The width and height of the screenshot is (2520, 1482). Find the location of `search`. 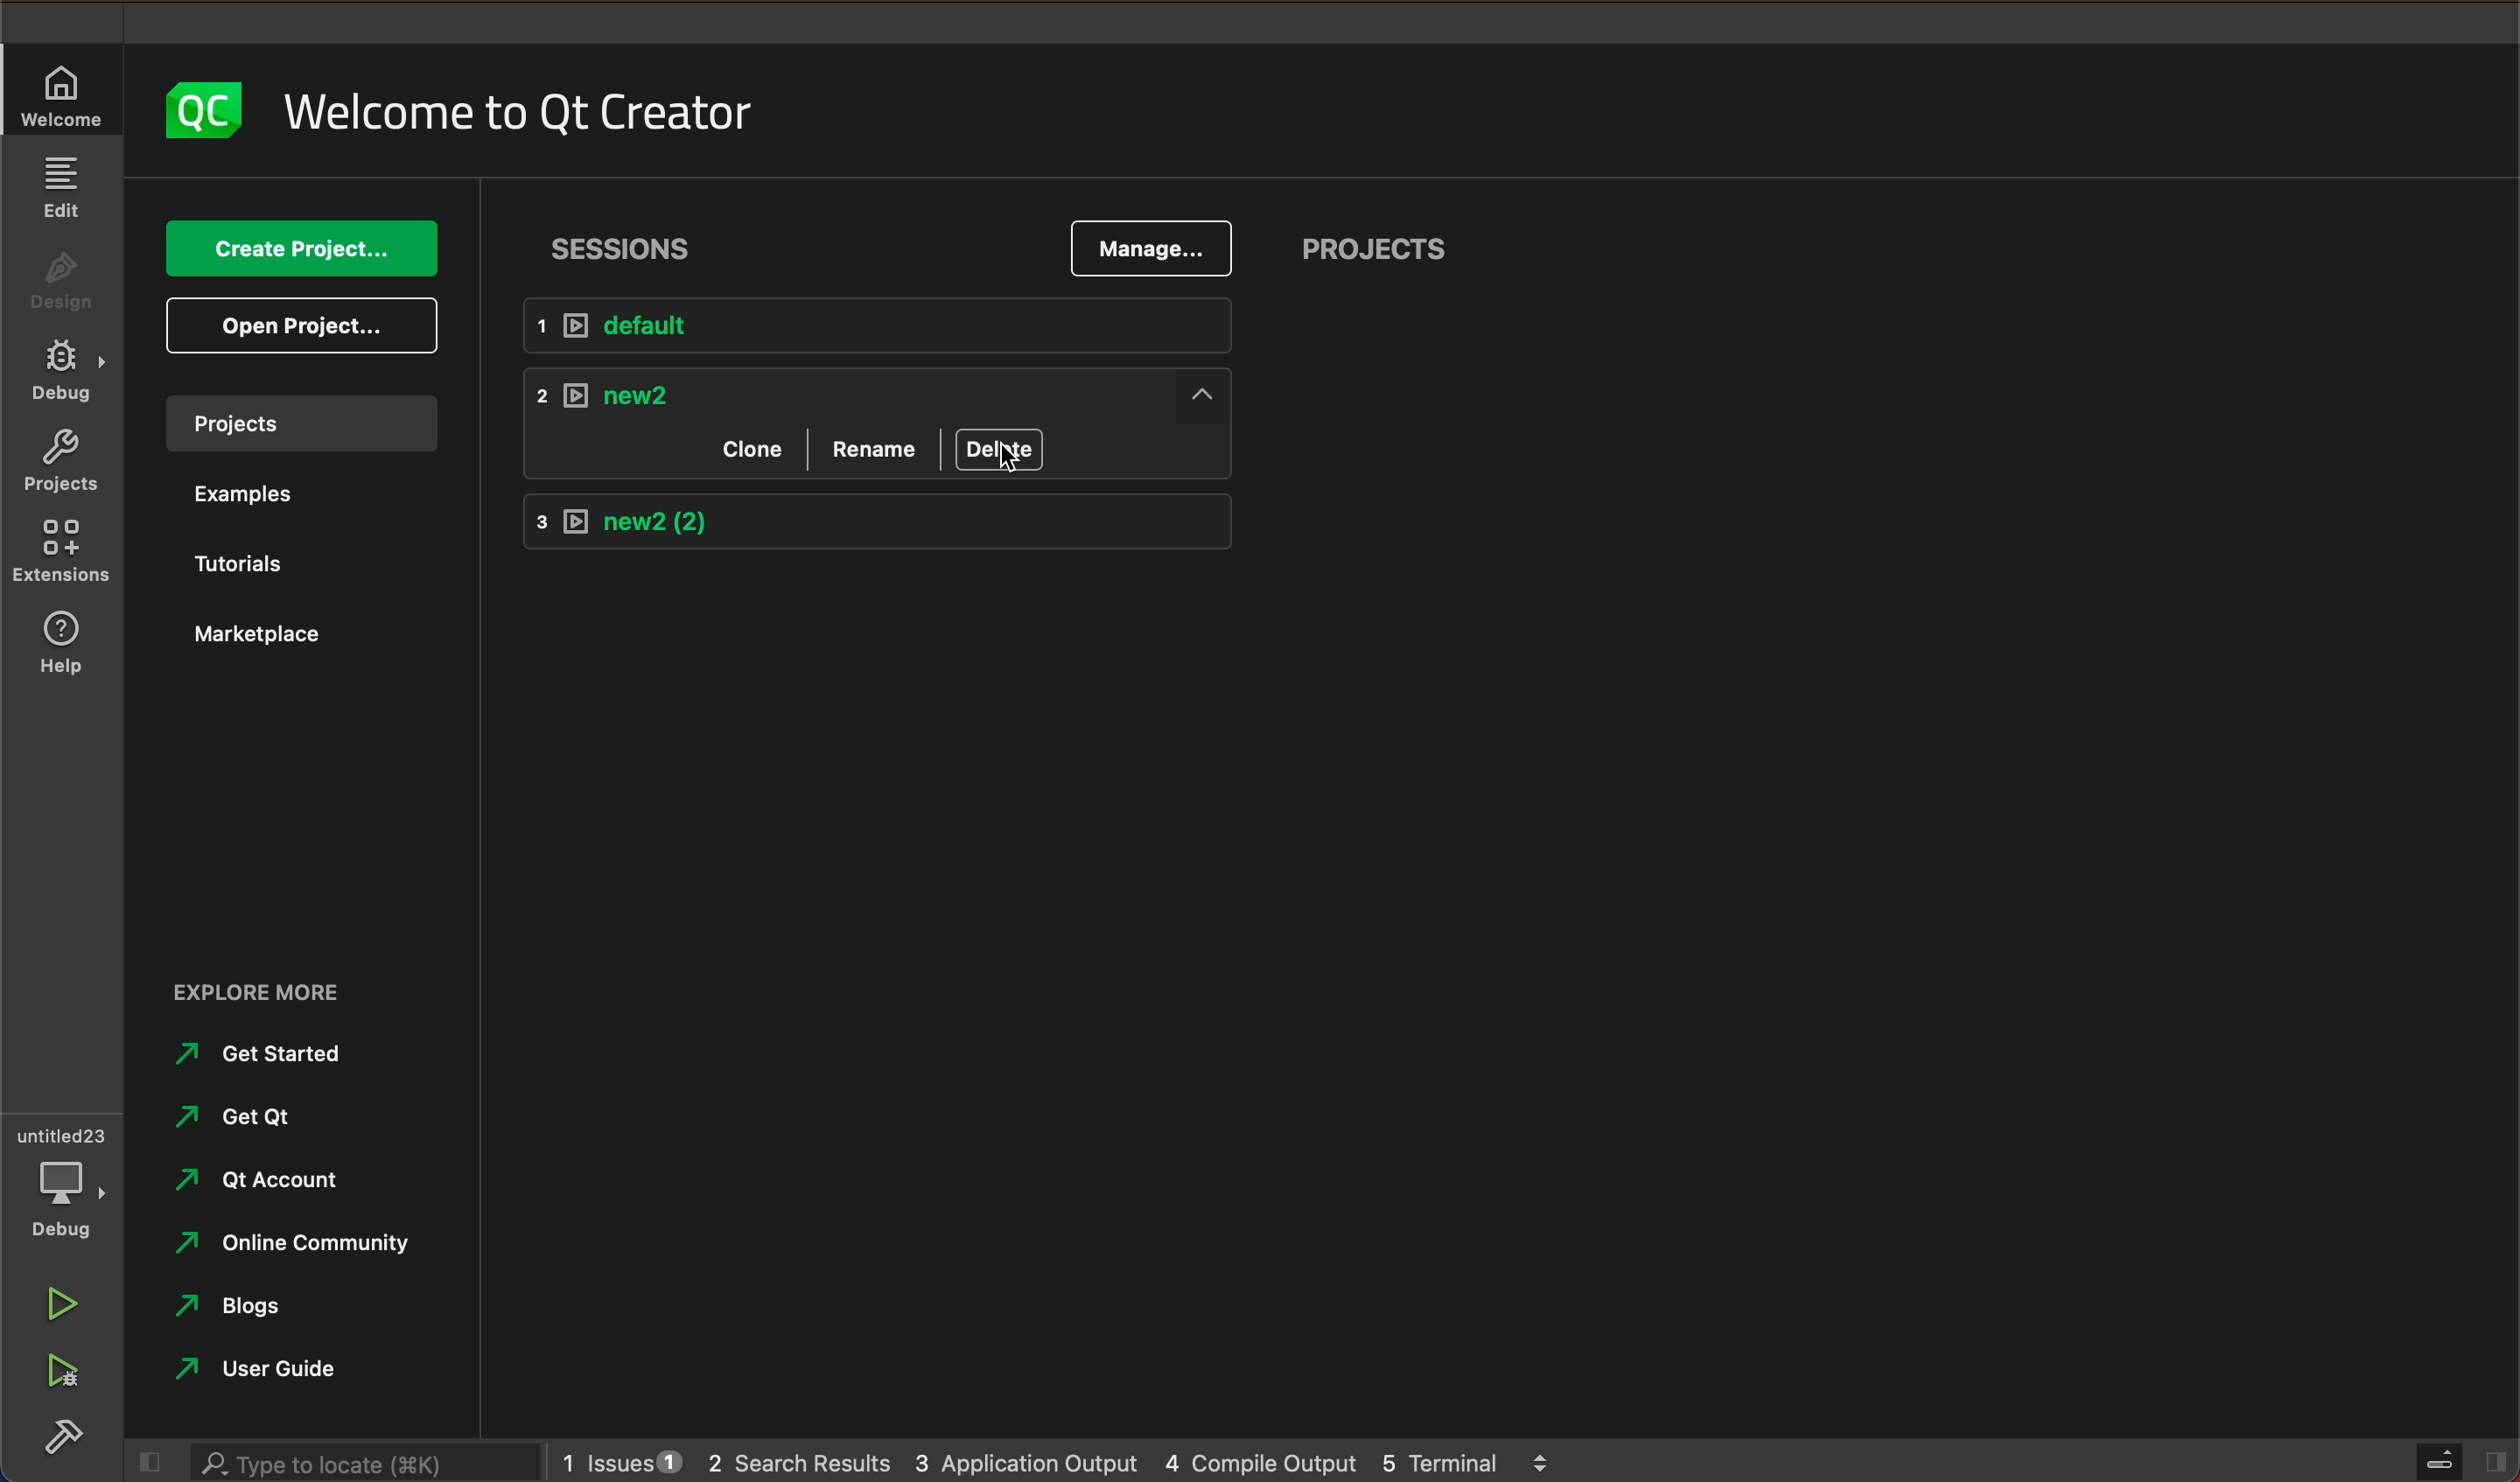

search is located at coordinates (368, 1463).